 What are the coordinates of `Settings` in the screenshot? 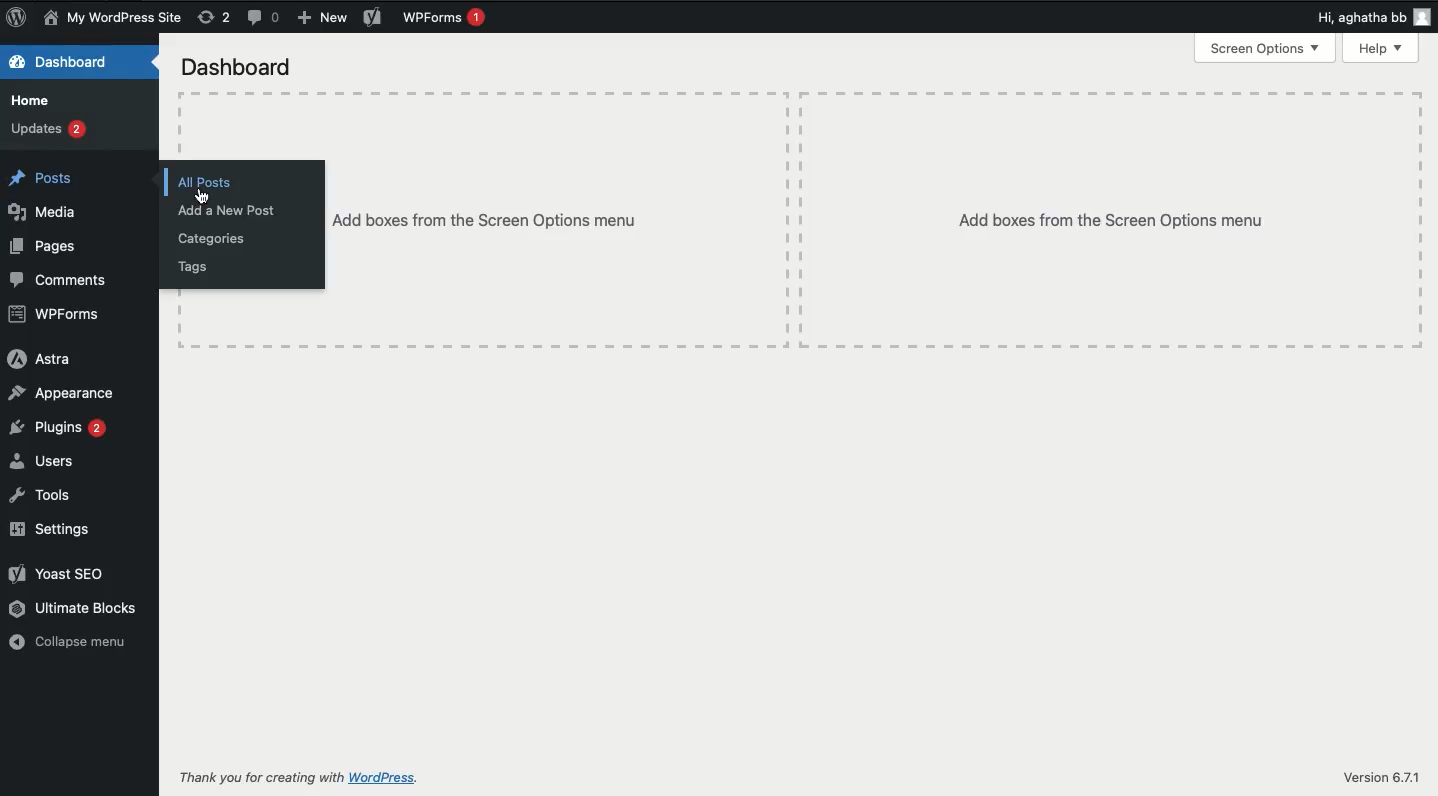 It's located at (57, 531).